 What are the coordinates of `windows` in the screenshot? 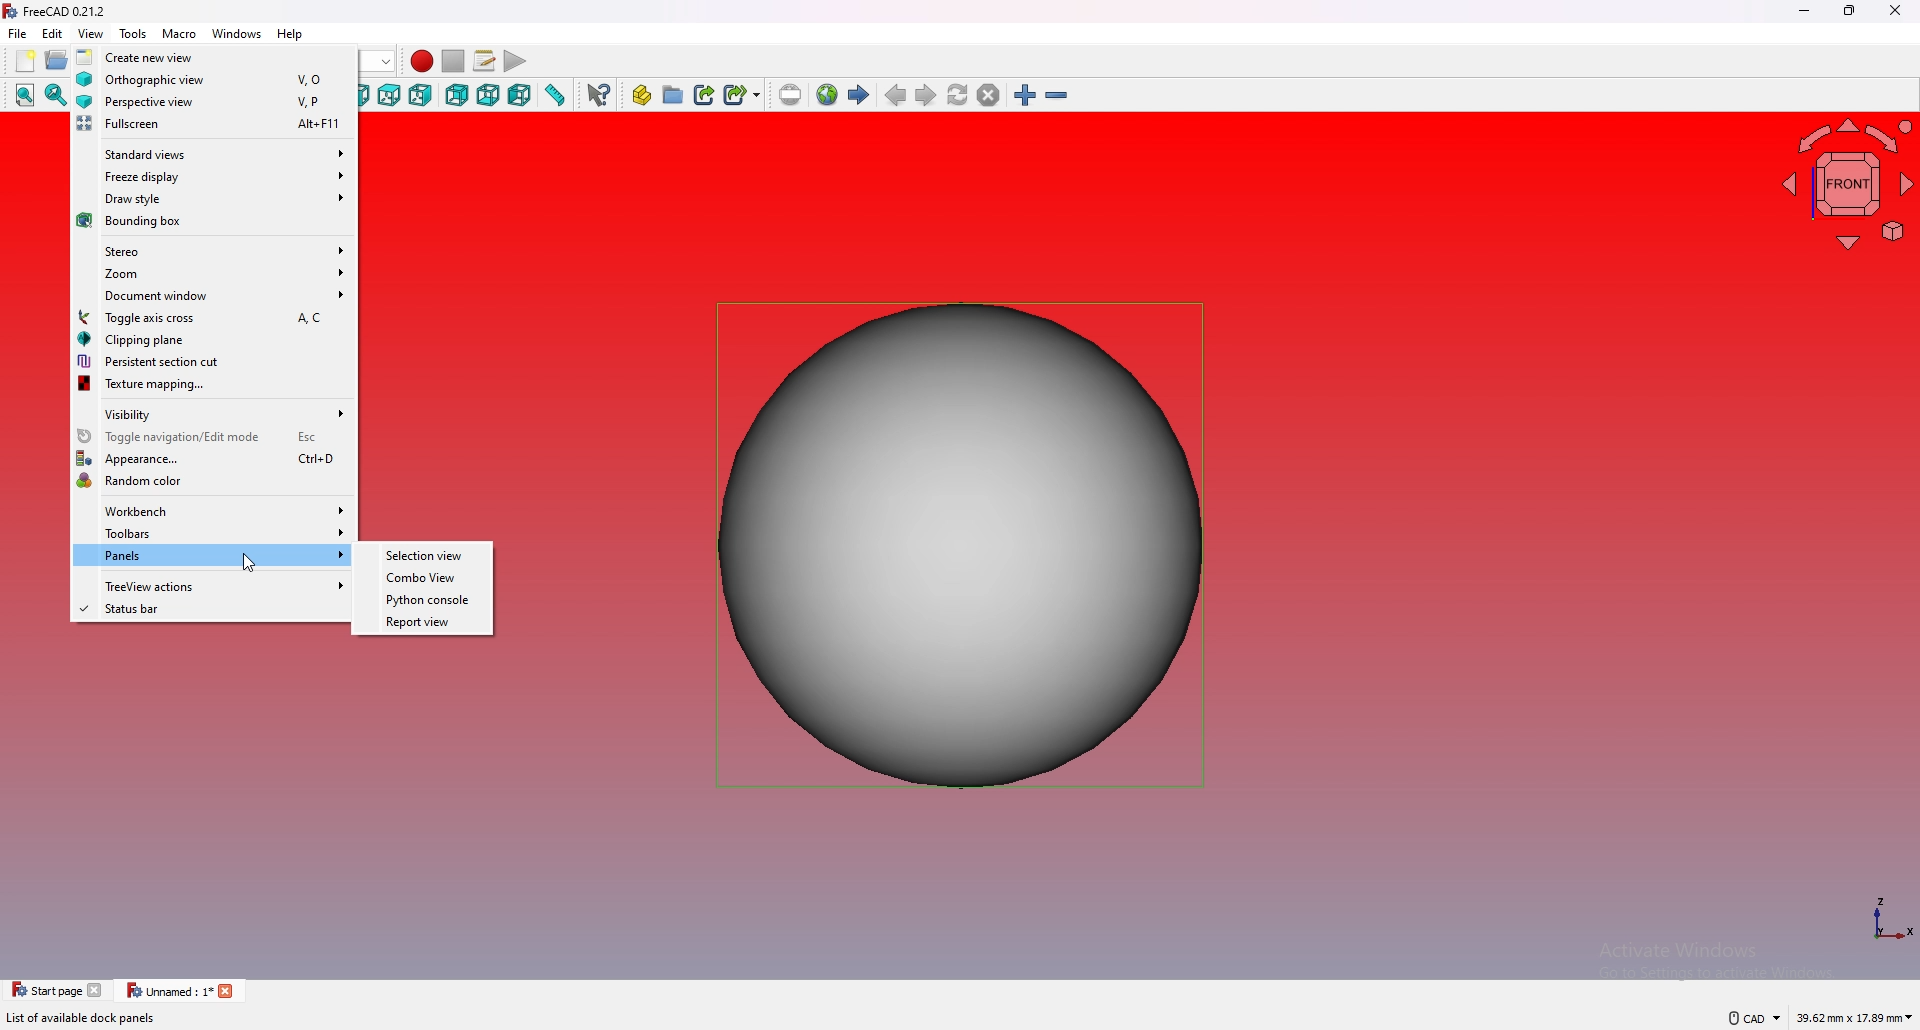 It's located at (238, 34).